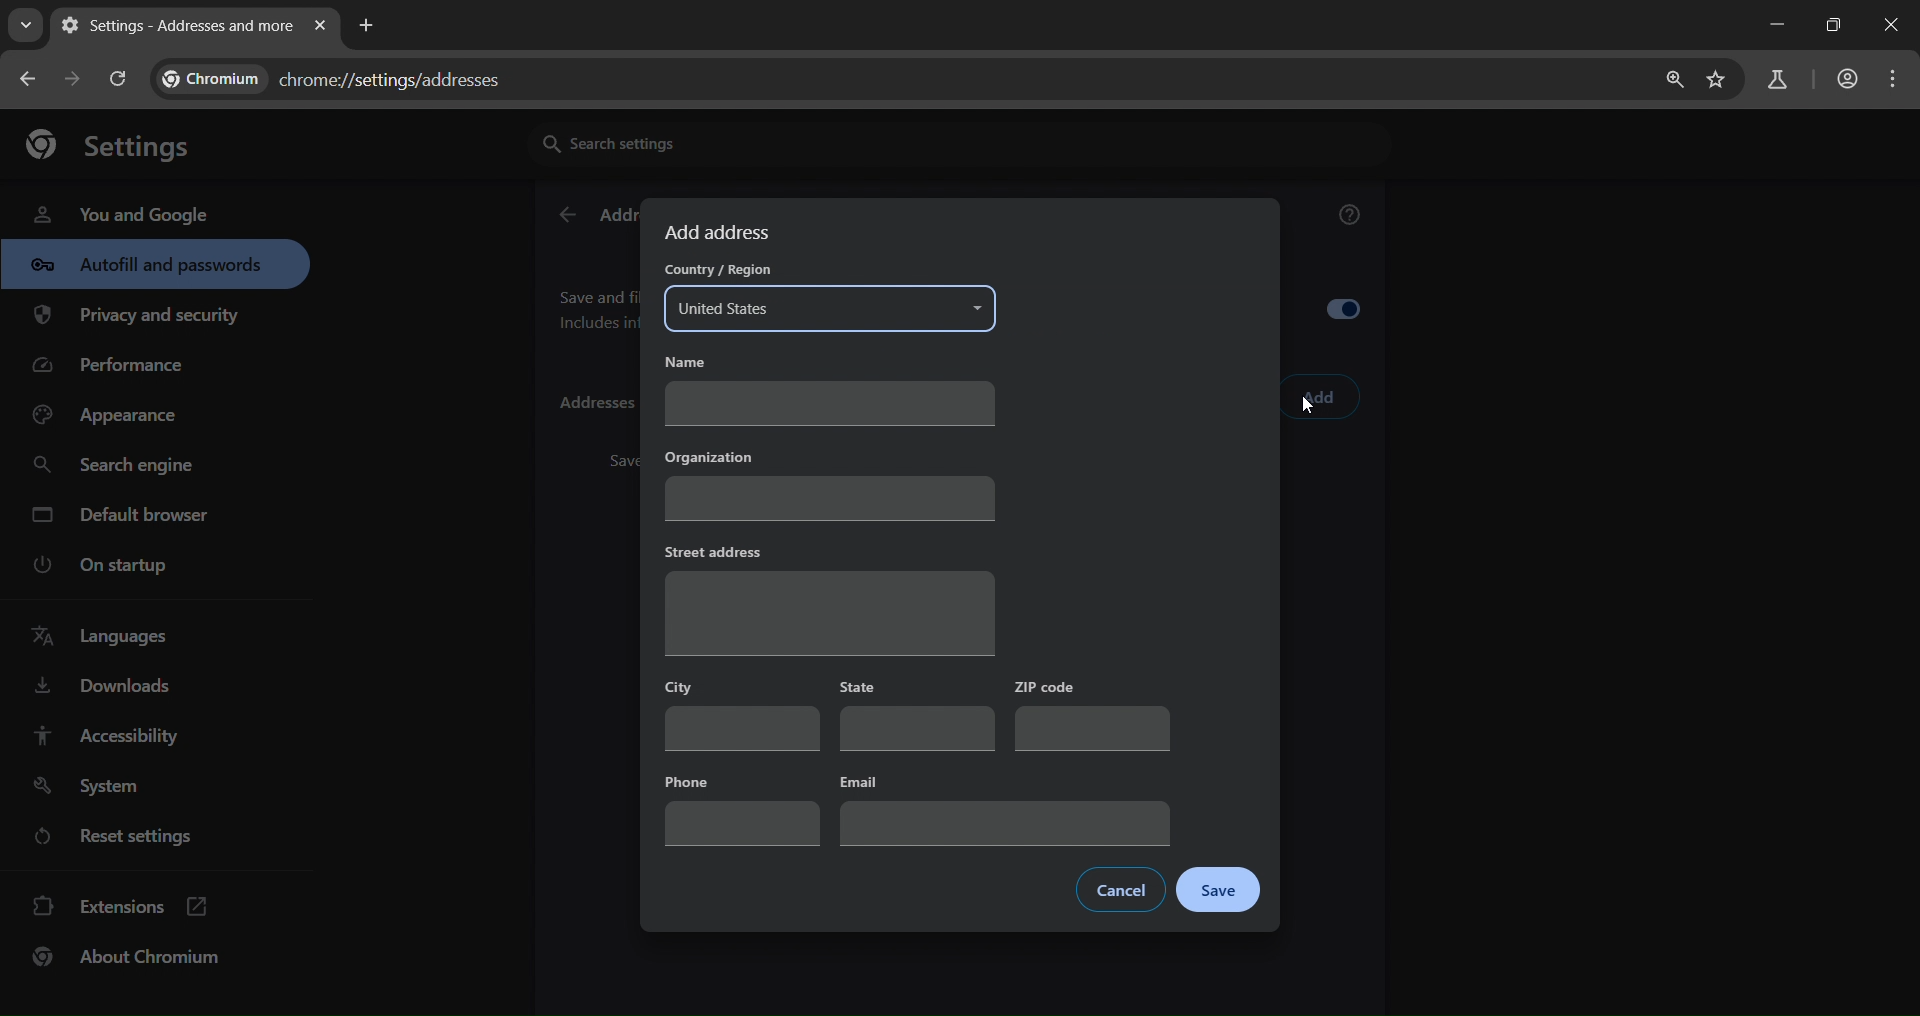 This screenshot has width=1920, height=1016. What do you see at coordinates (101, 690) in the screenshot?
I see `downloads` at bounding box center [101, 690].